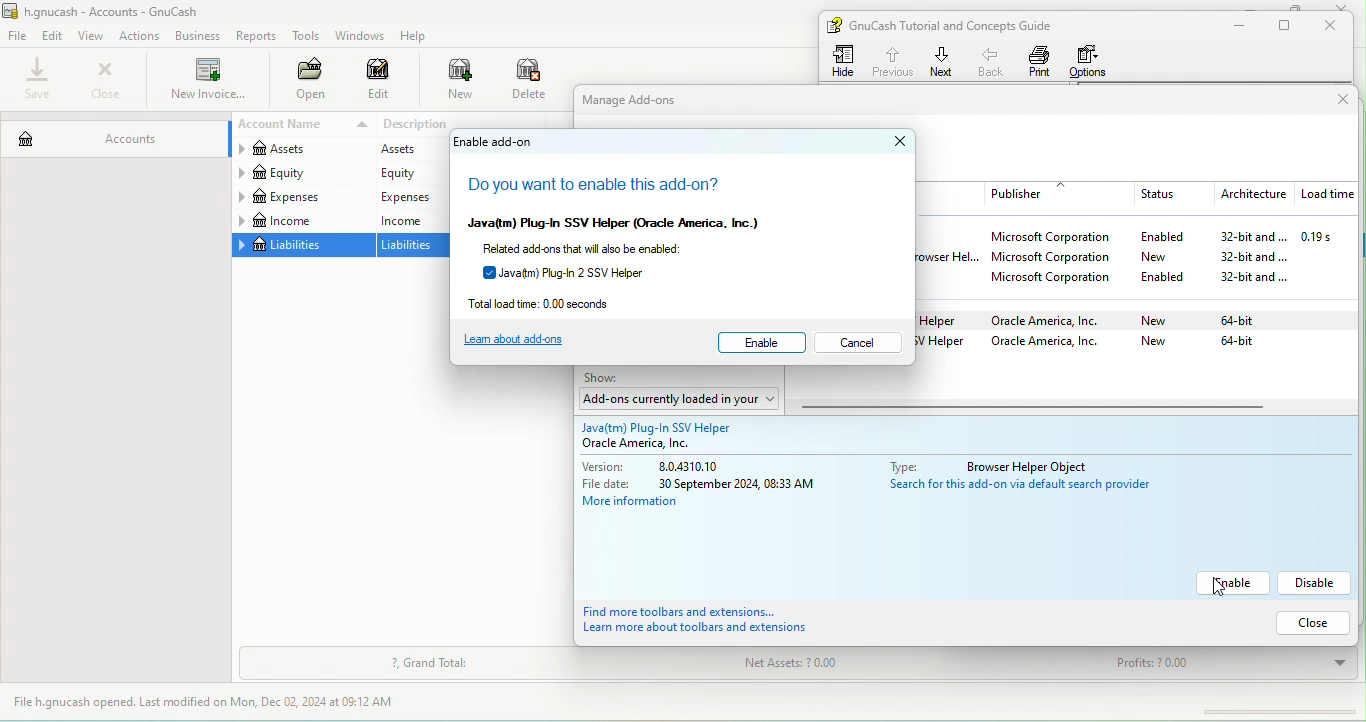  Describe the element at coordinates (1288, 26) in the screenshot. I see `maximize` at that location.